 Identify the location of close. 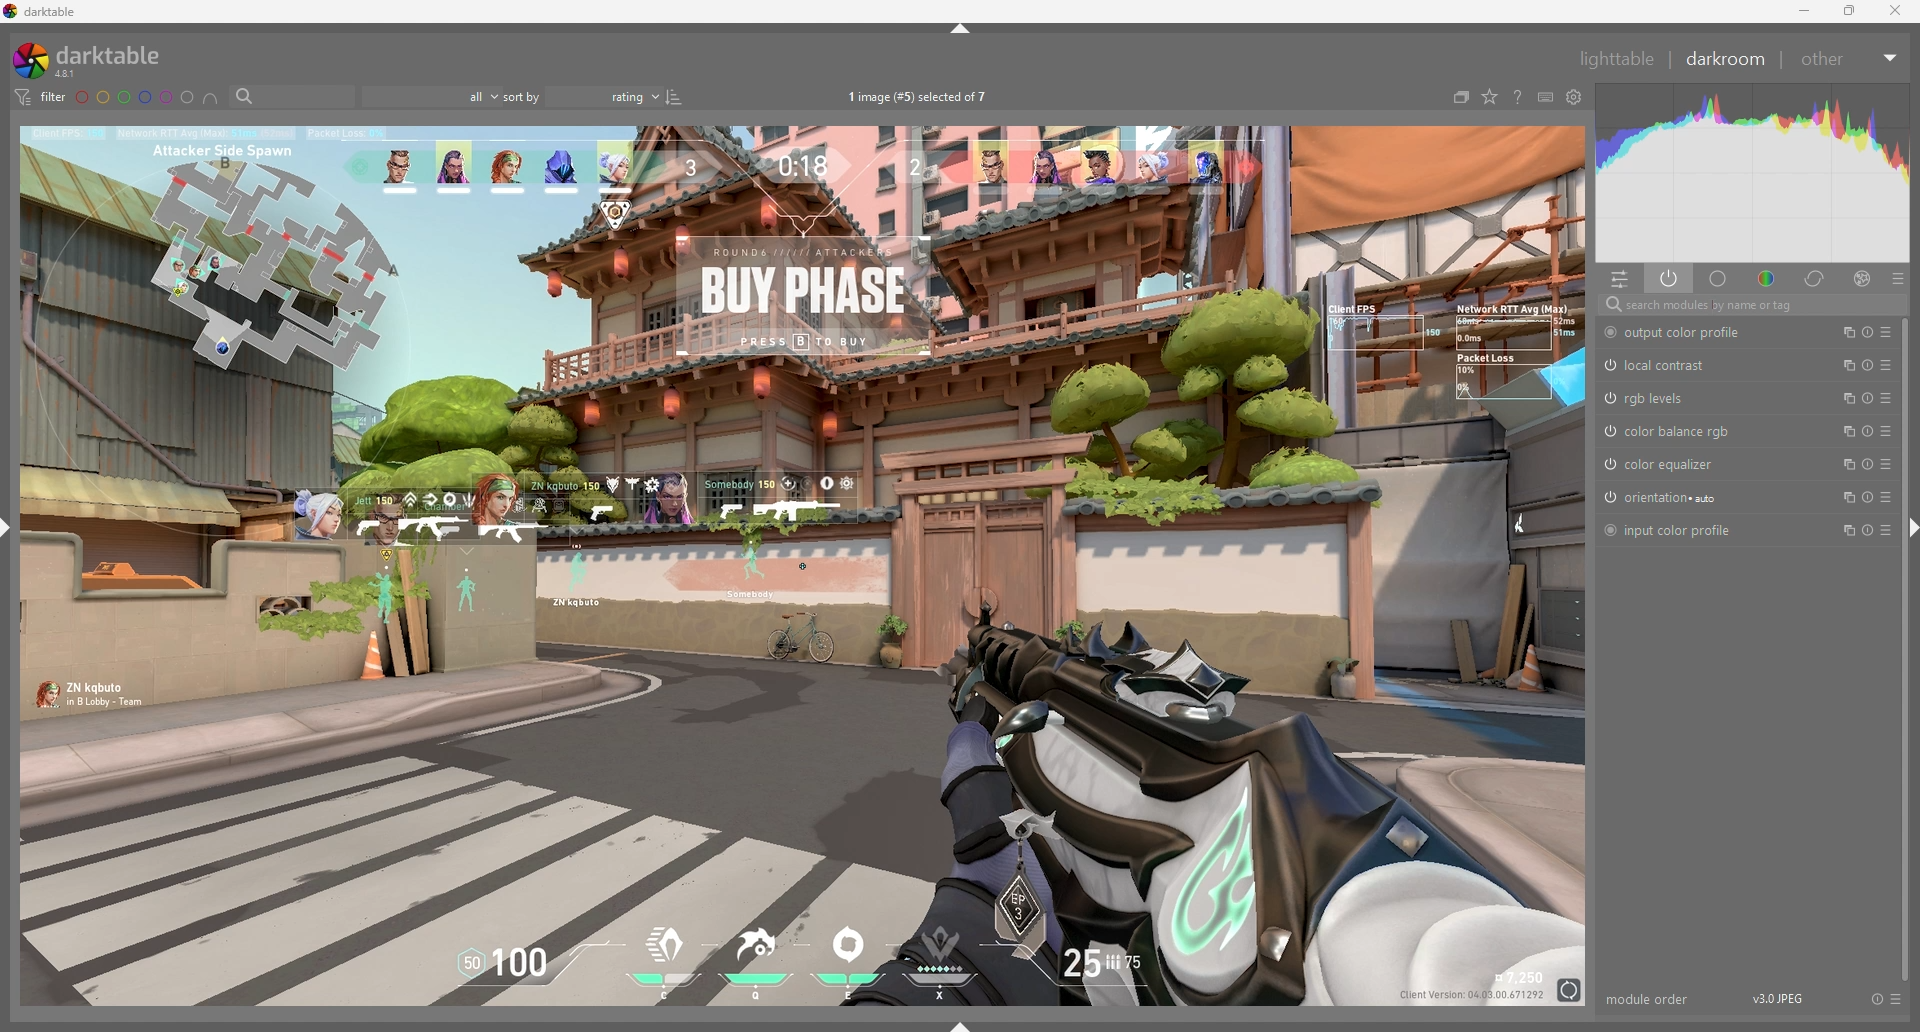
(1893, 11).